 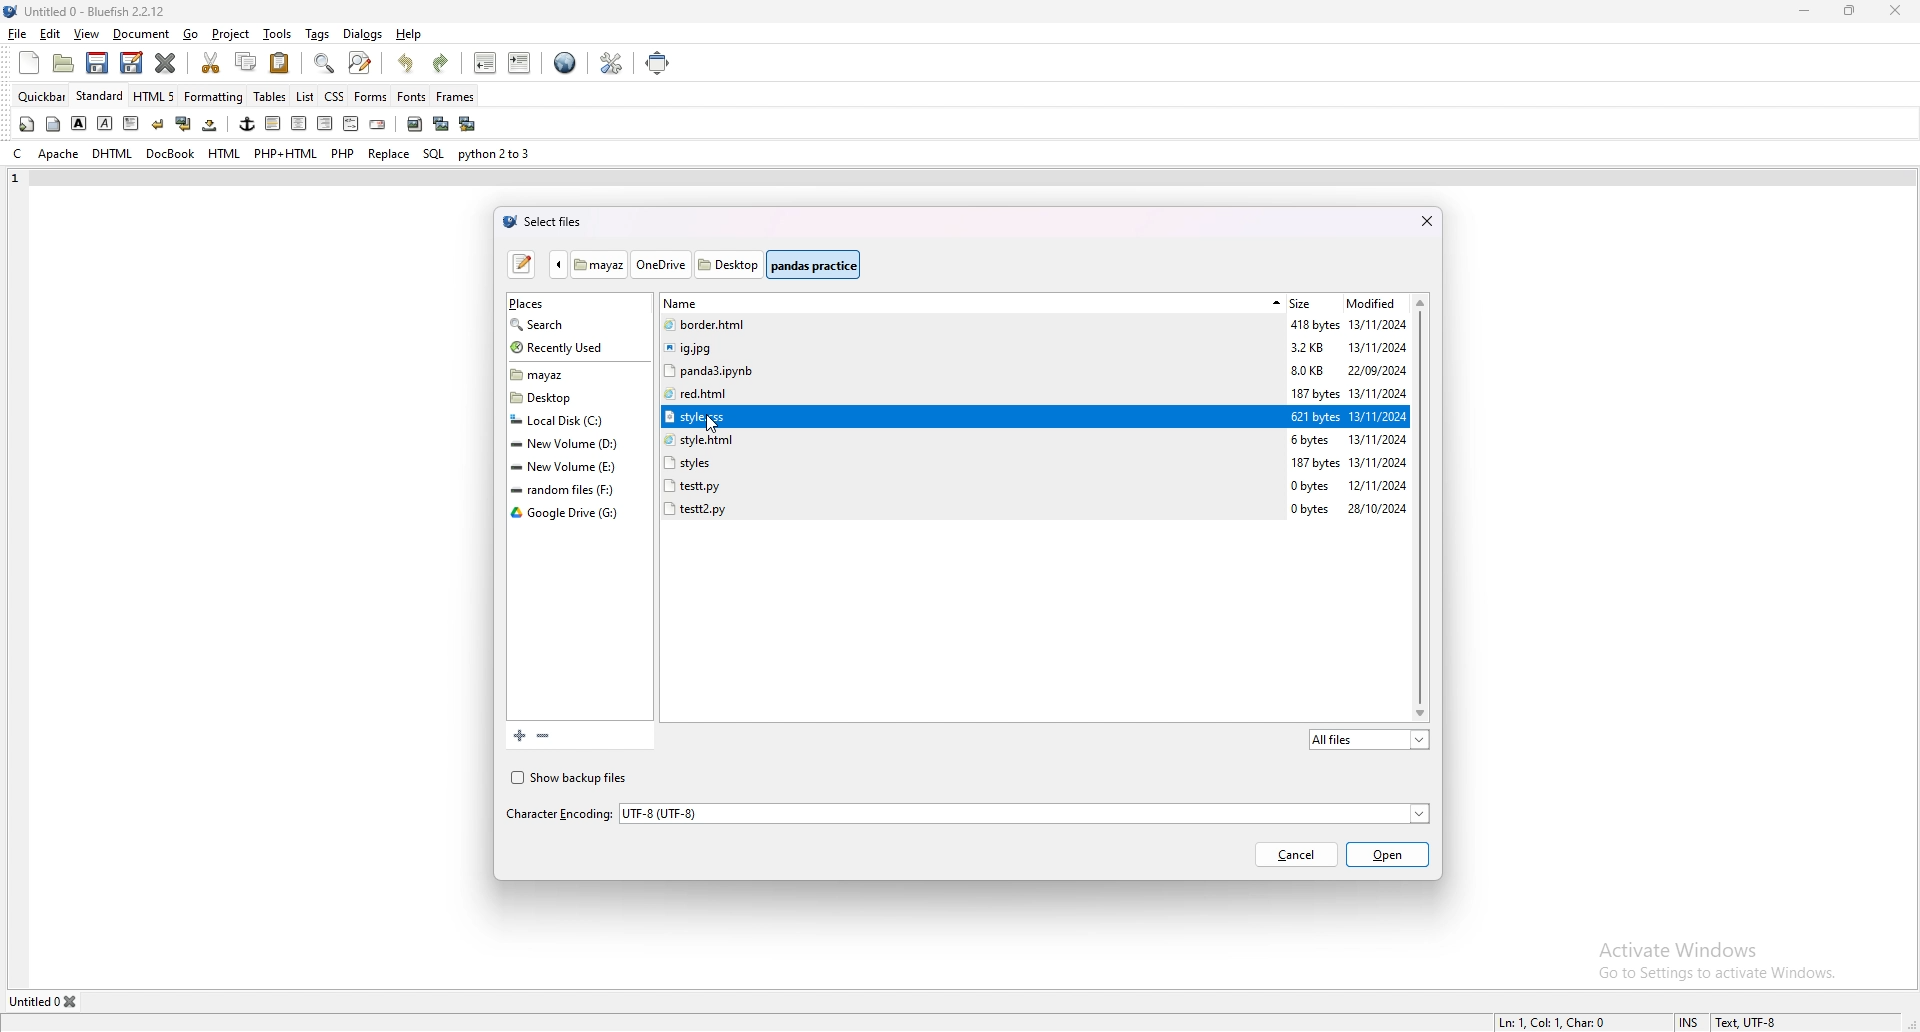 What do you see at coordinates (29, 63) in the screenshot?
I see `new` at bounding box center [29, 63].